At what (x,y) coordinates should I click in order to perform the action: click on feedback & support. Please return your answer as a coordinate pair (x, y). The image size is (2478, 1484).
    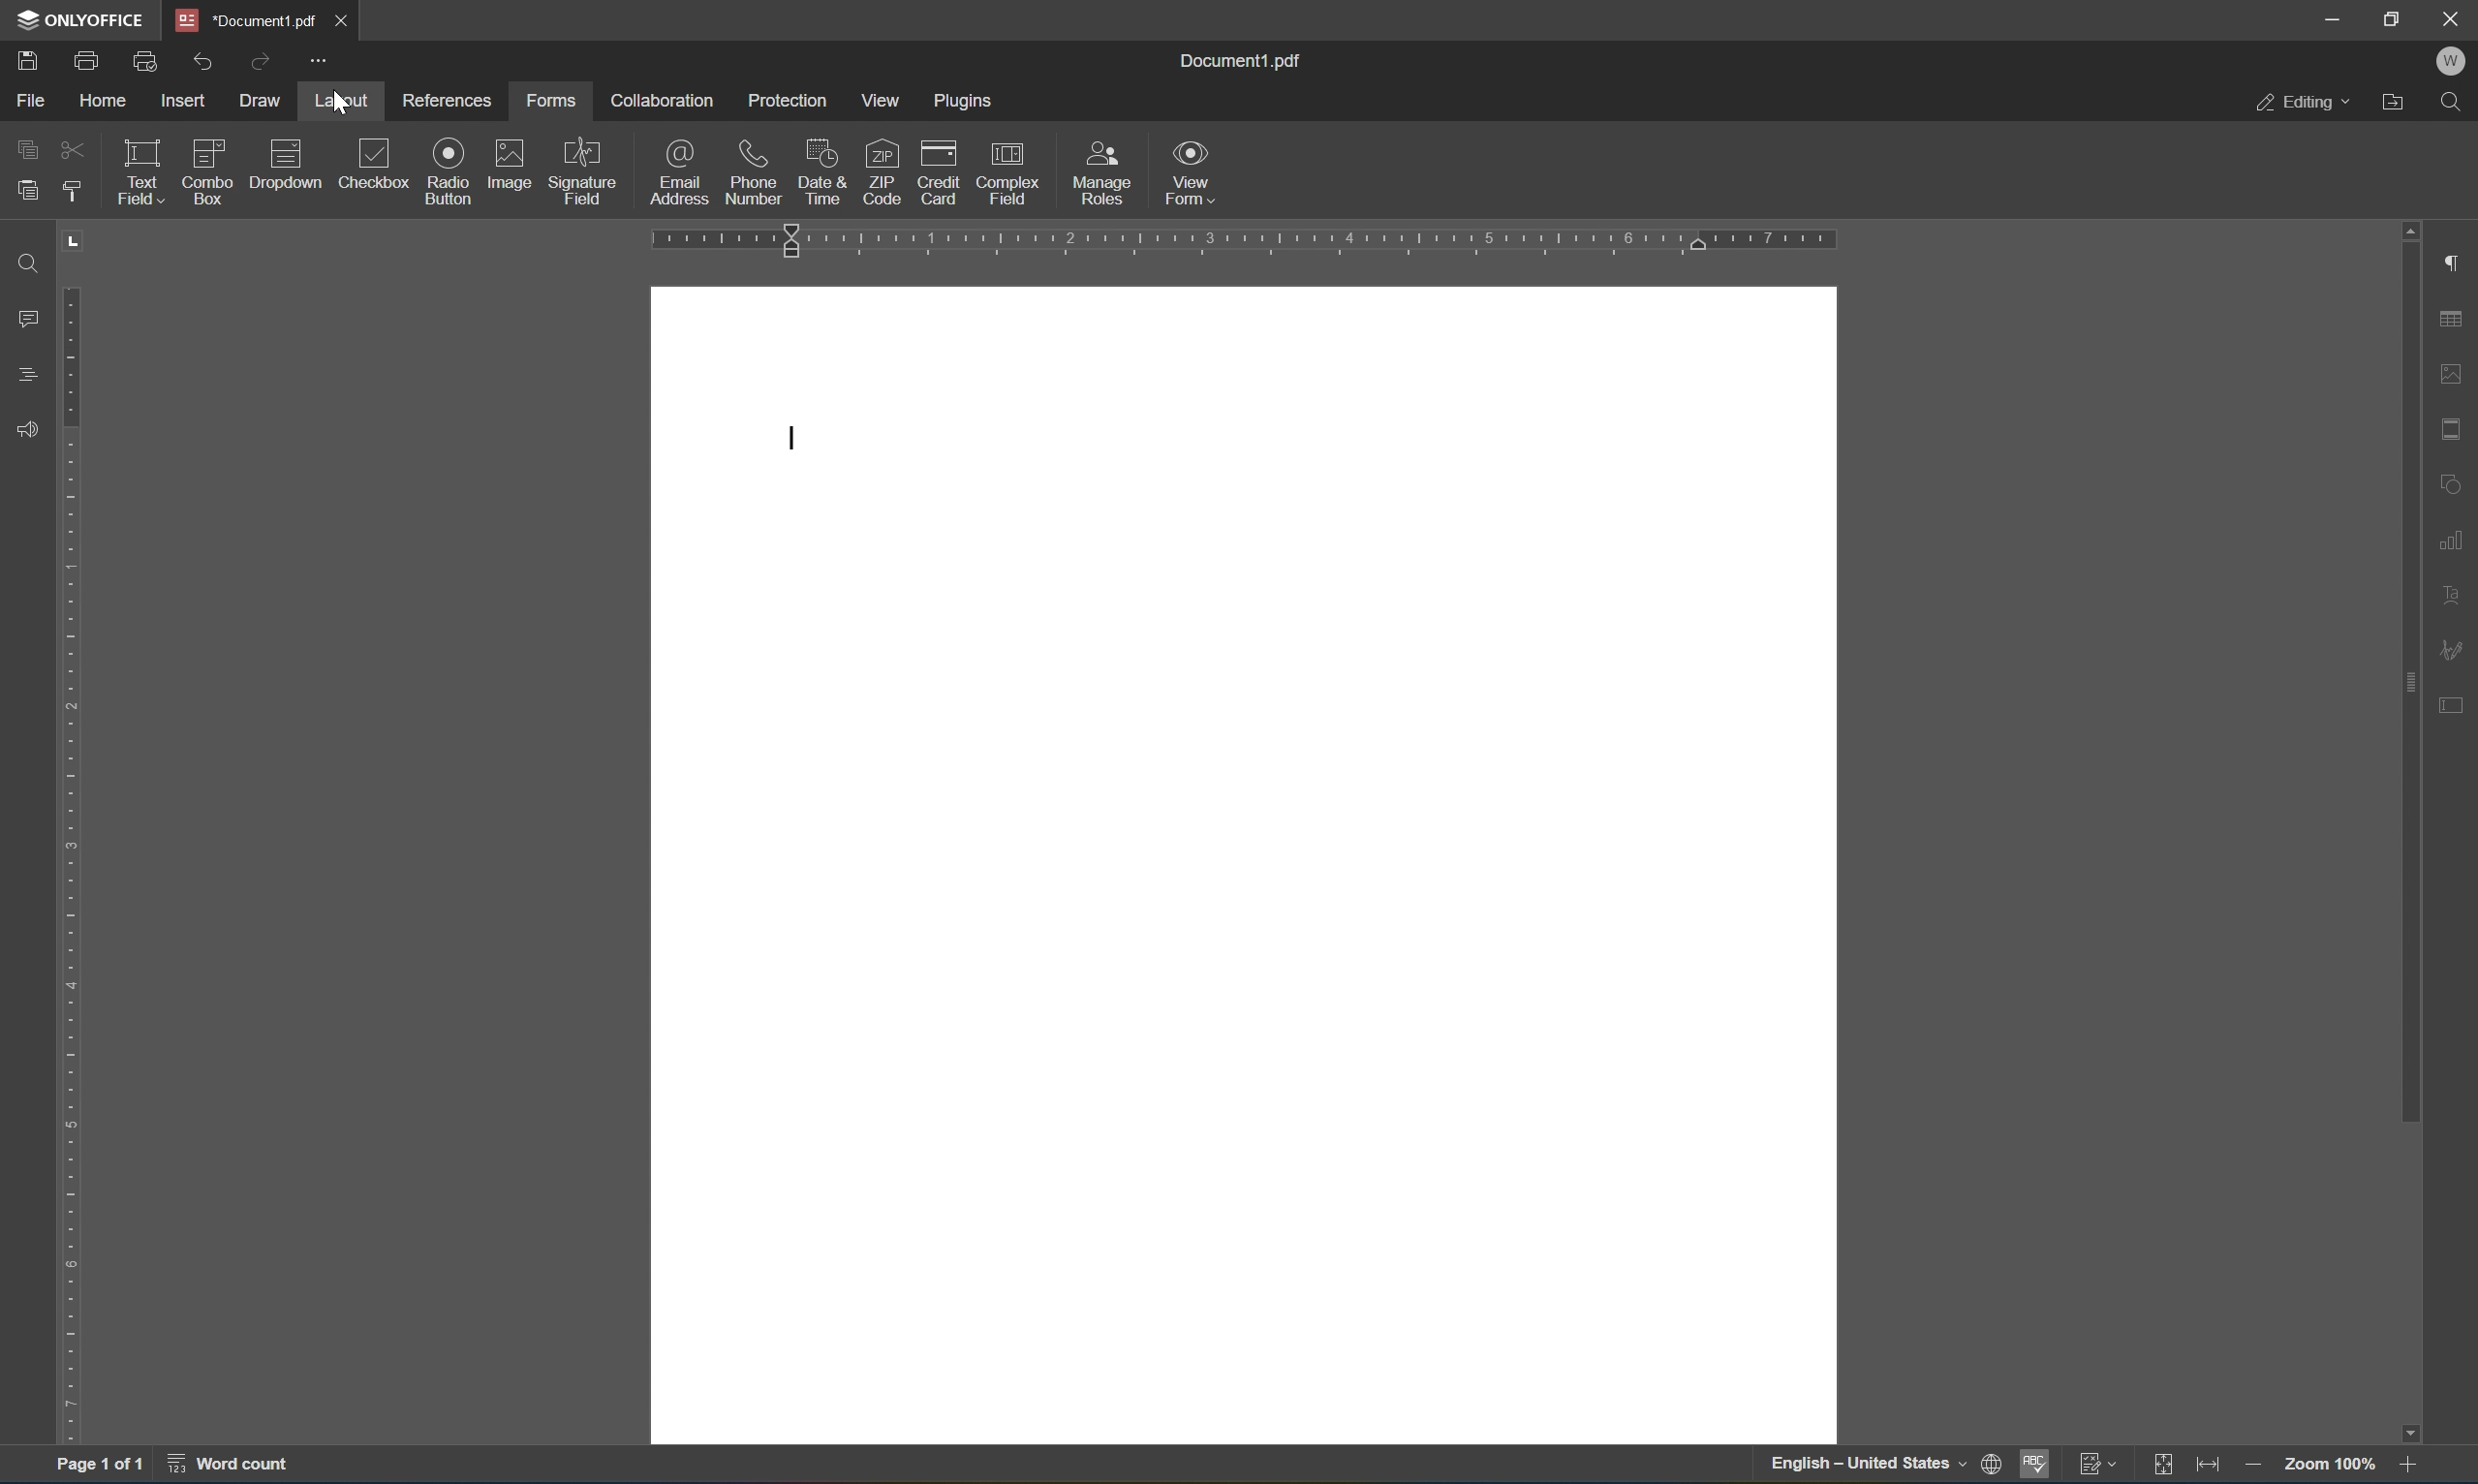
    Looking at the image, I should click on (22, 429).